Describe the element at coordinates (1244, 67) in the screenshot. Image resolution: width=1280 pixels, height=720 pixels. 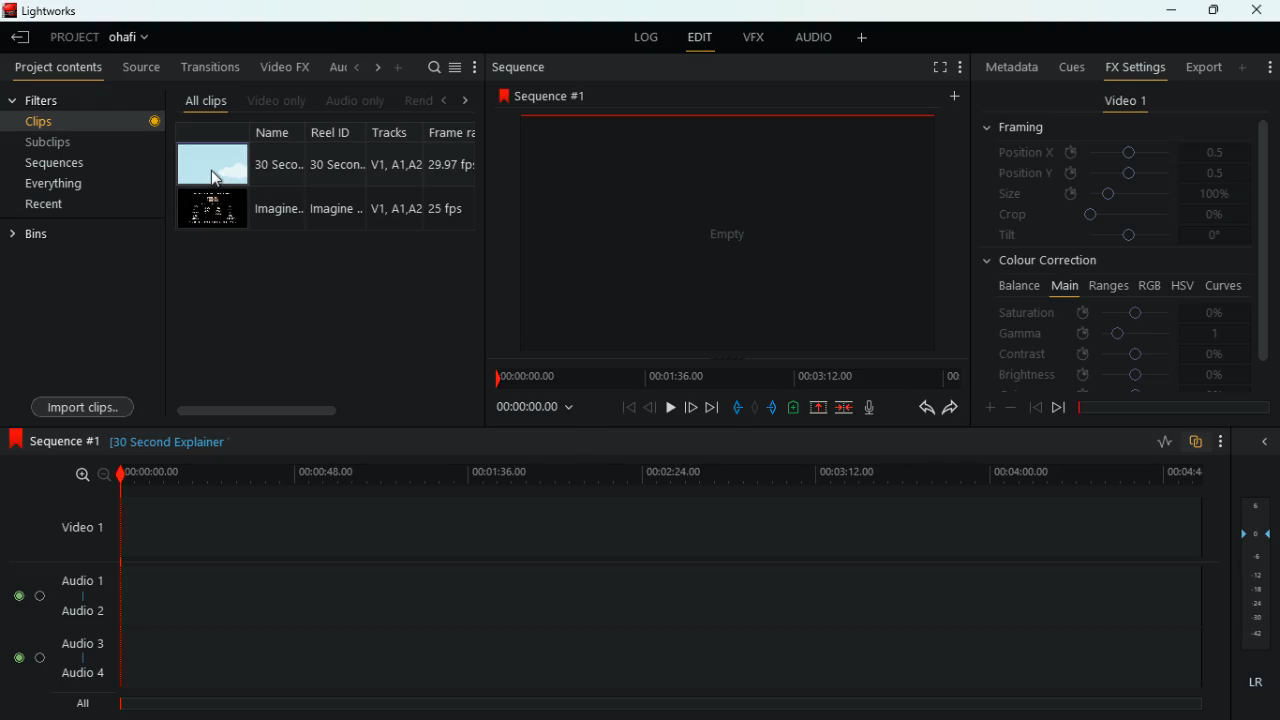
I see `more` at that location.